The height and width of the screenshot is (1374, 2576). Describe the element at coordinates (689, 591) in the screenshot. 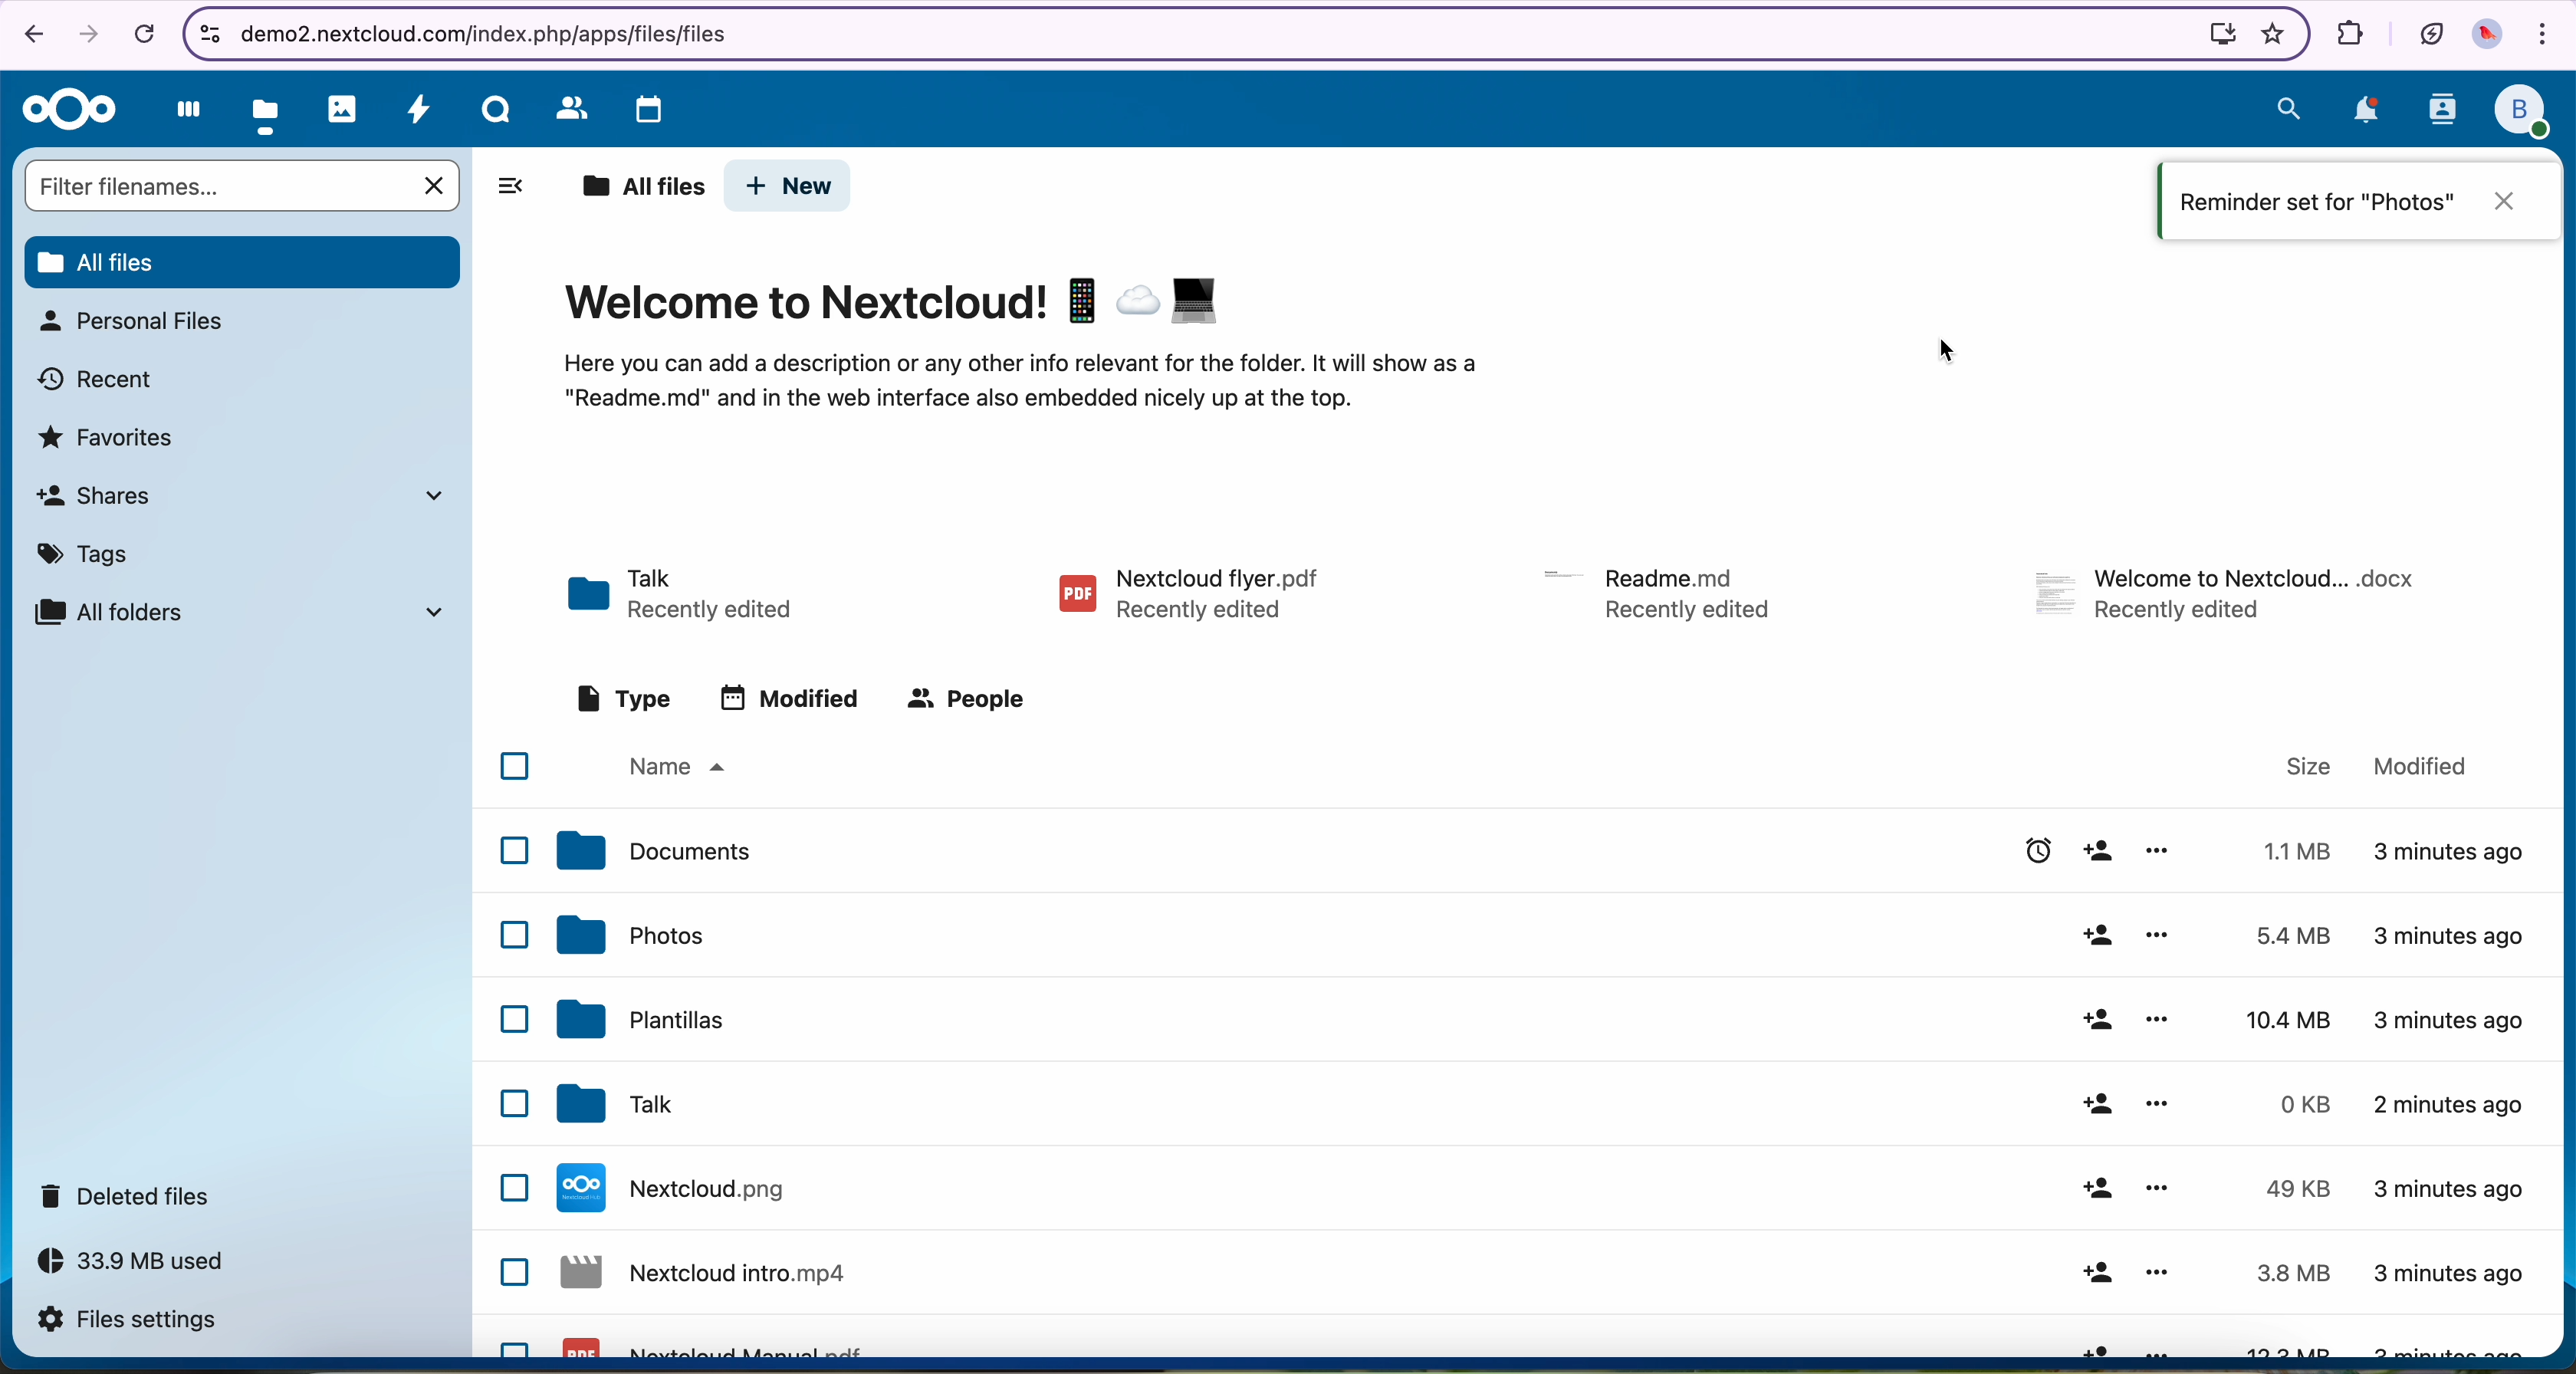

I see `Talk folder` at that location.